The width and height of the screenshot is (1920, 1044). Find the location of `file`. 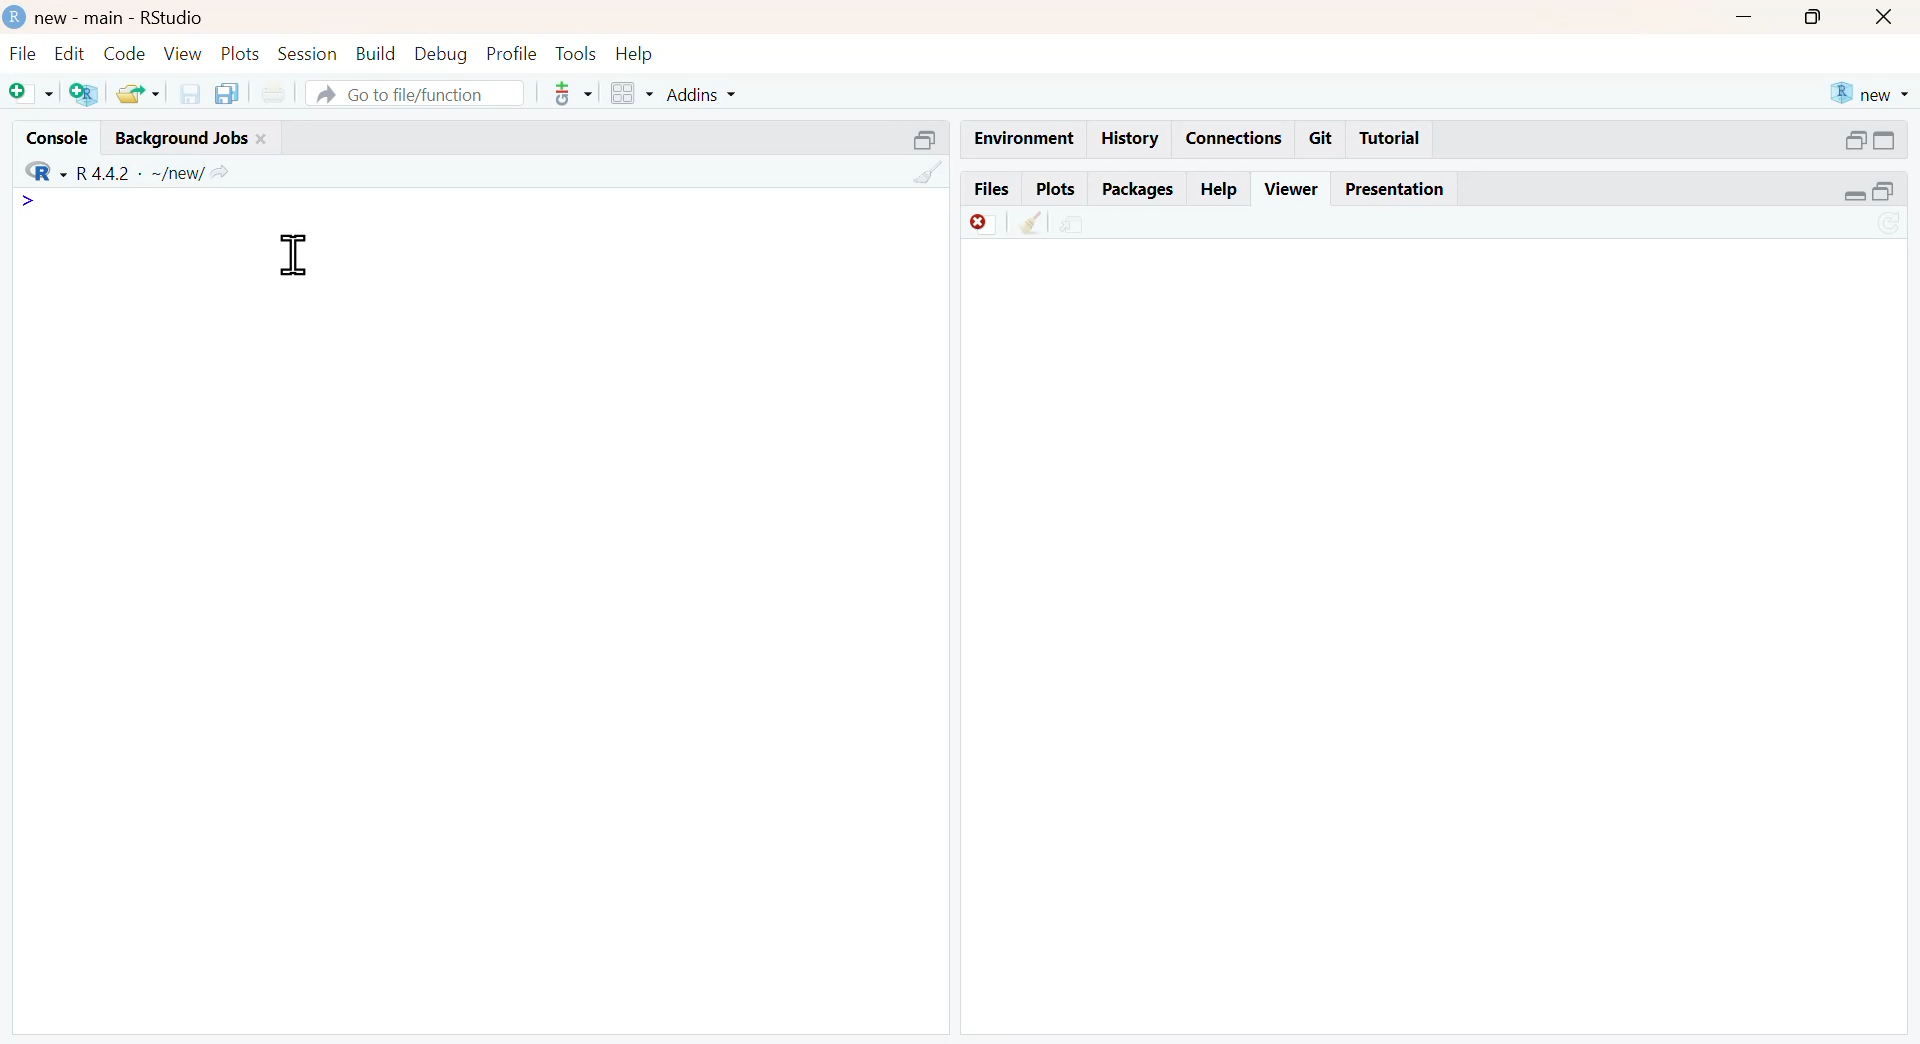

file is located at coordinates (23, 53).